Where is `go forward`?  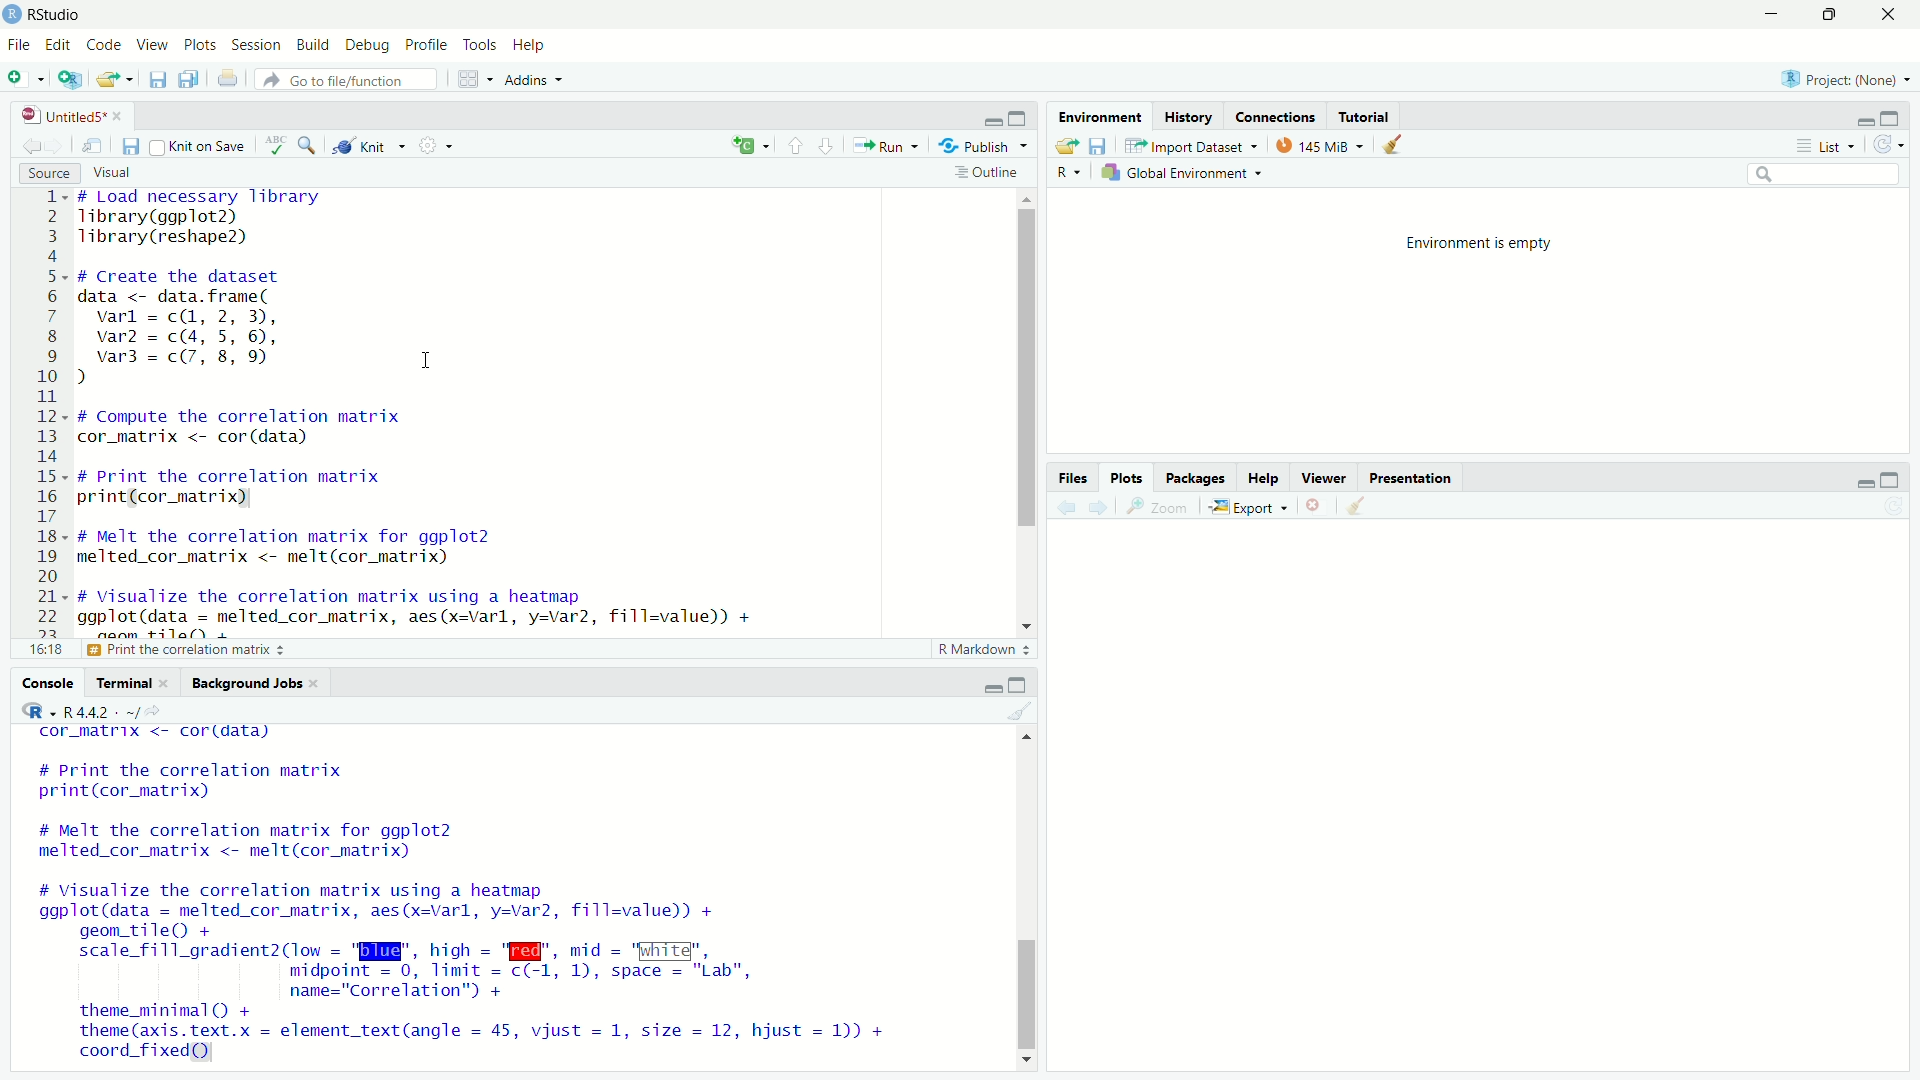 go forward is located at coordinates (60, 145).